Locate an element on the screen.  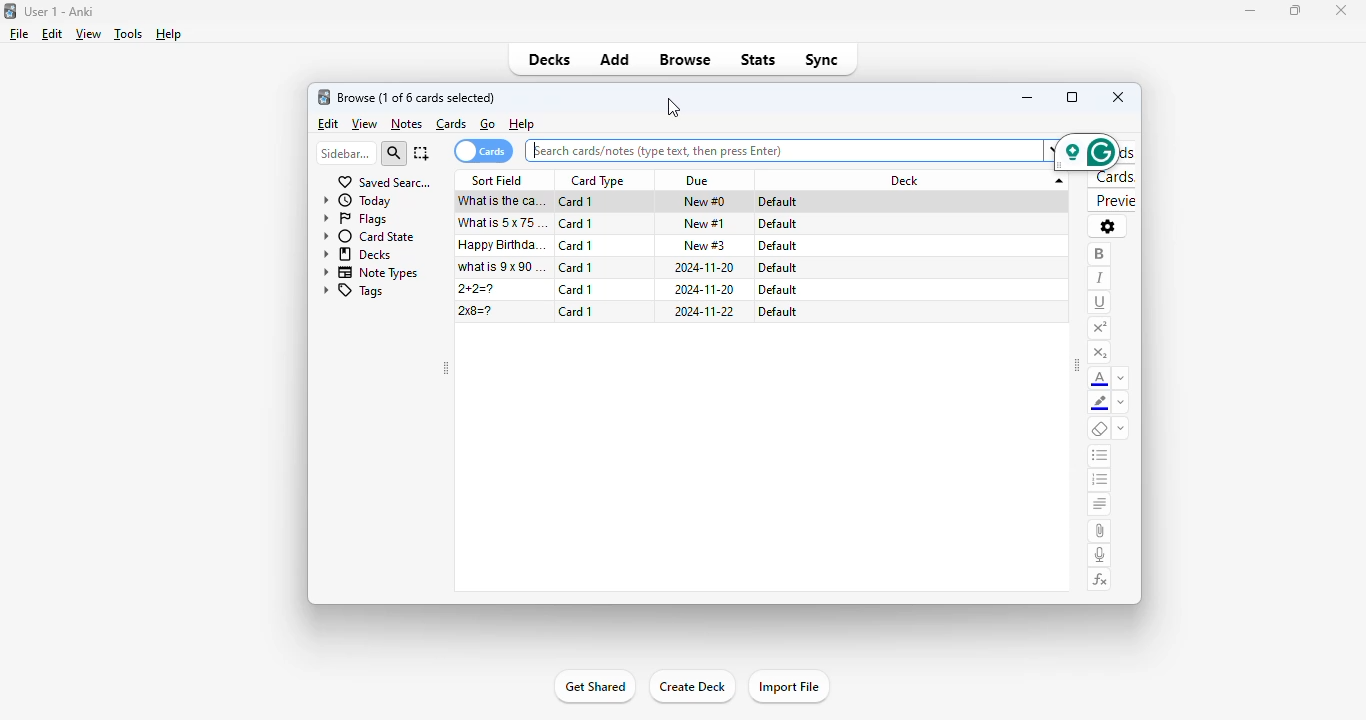
select formatting to remove is located at coordinates (1121, 429).